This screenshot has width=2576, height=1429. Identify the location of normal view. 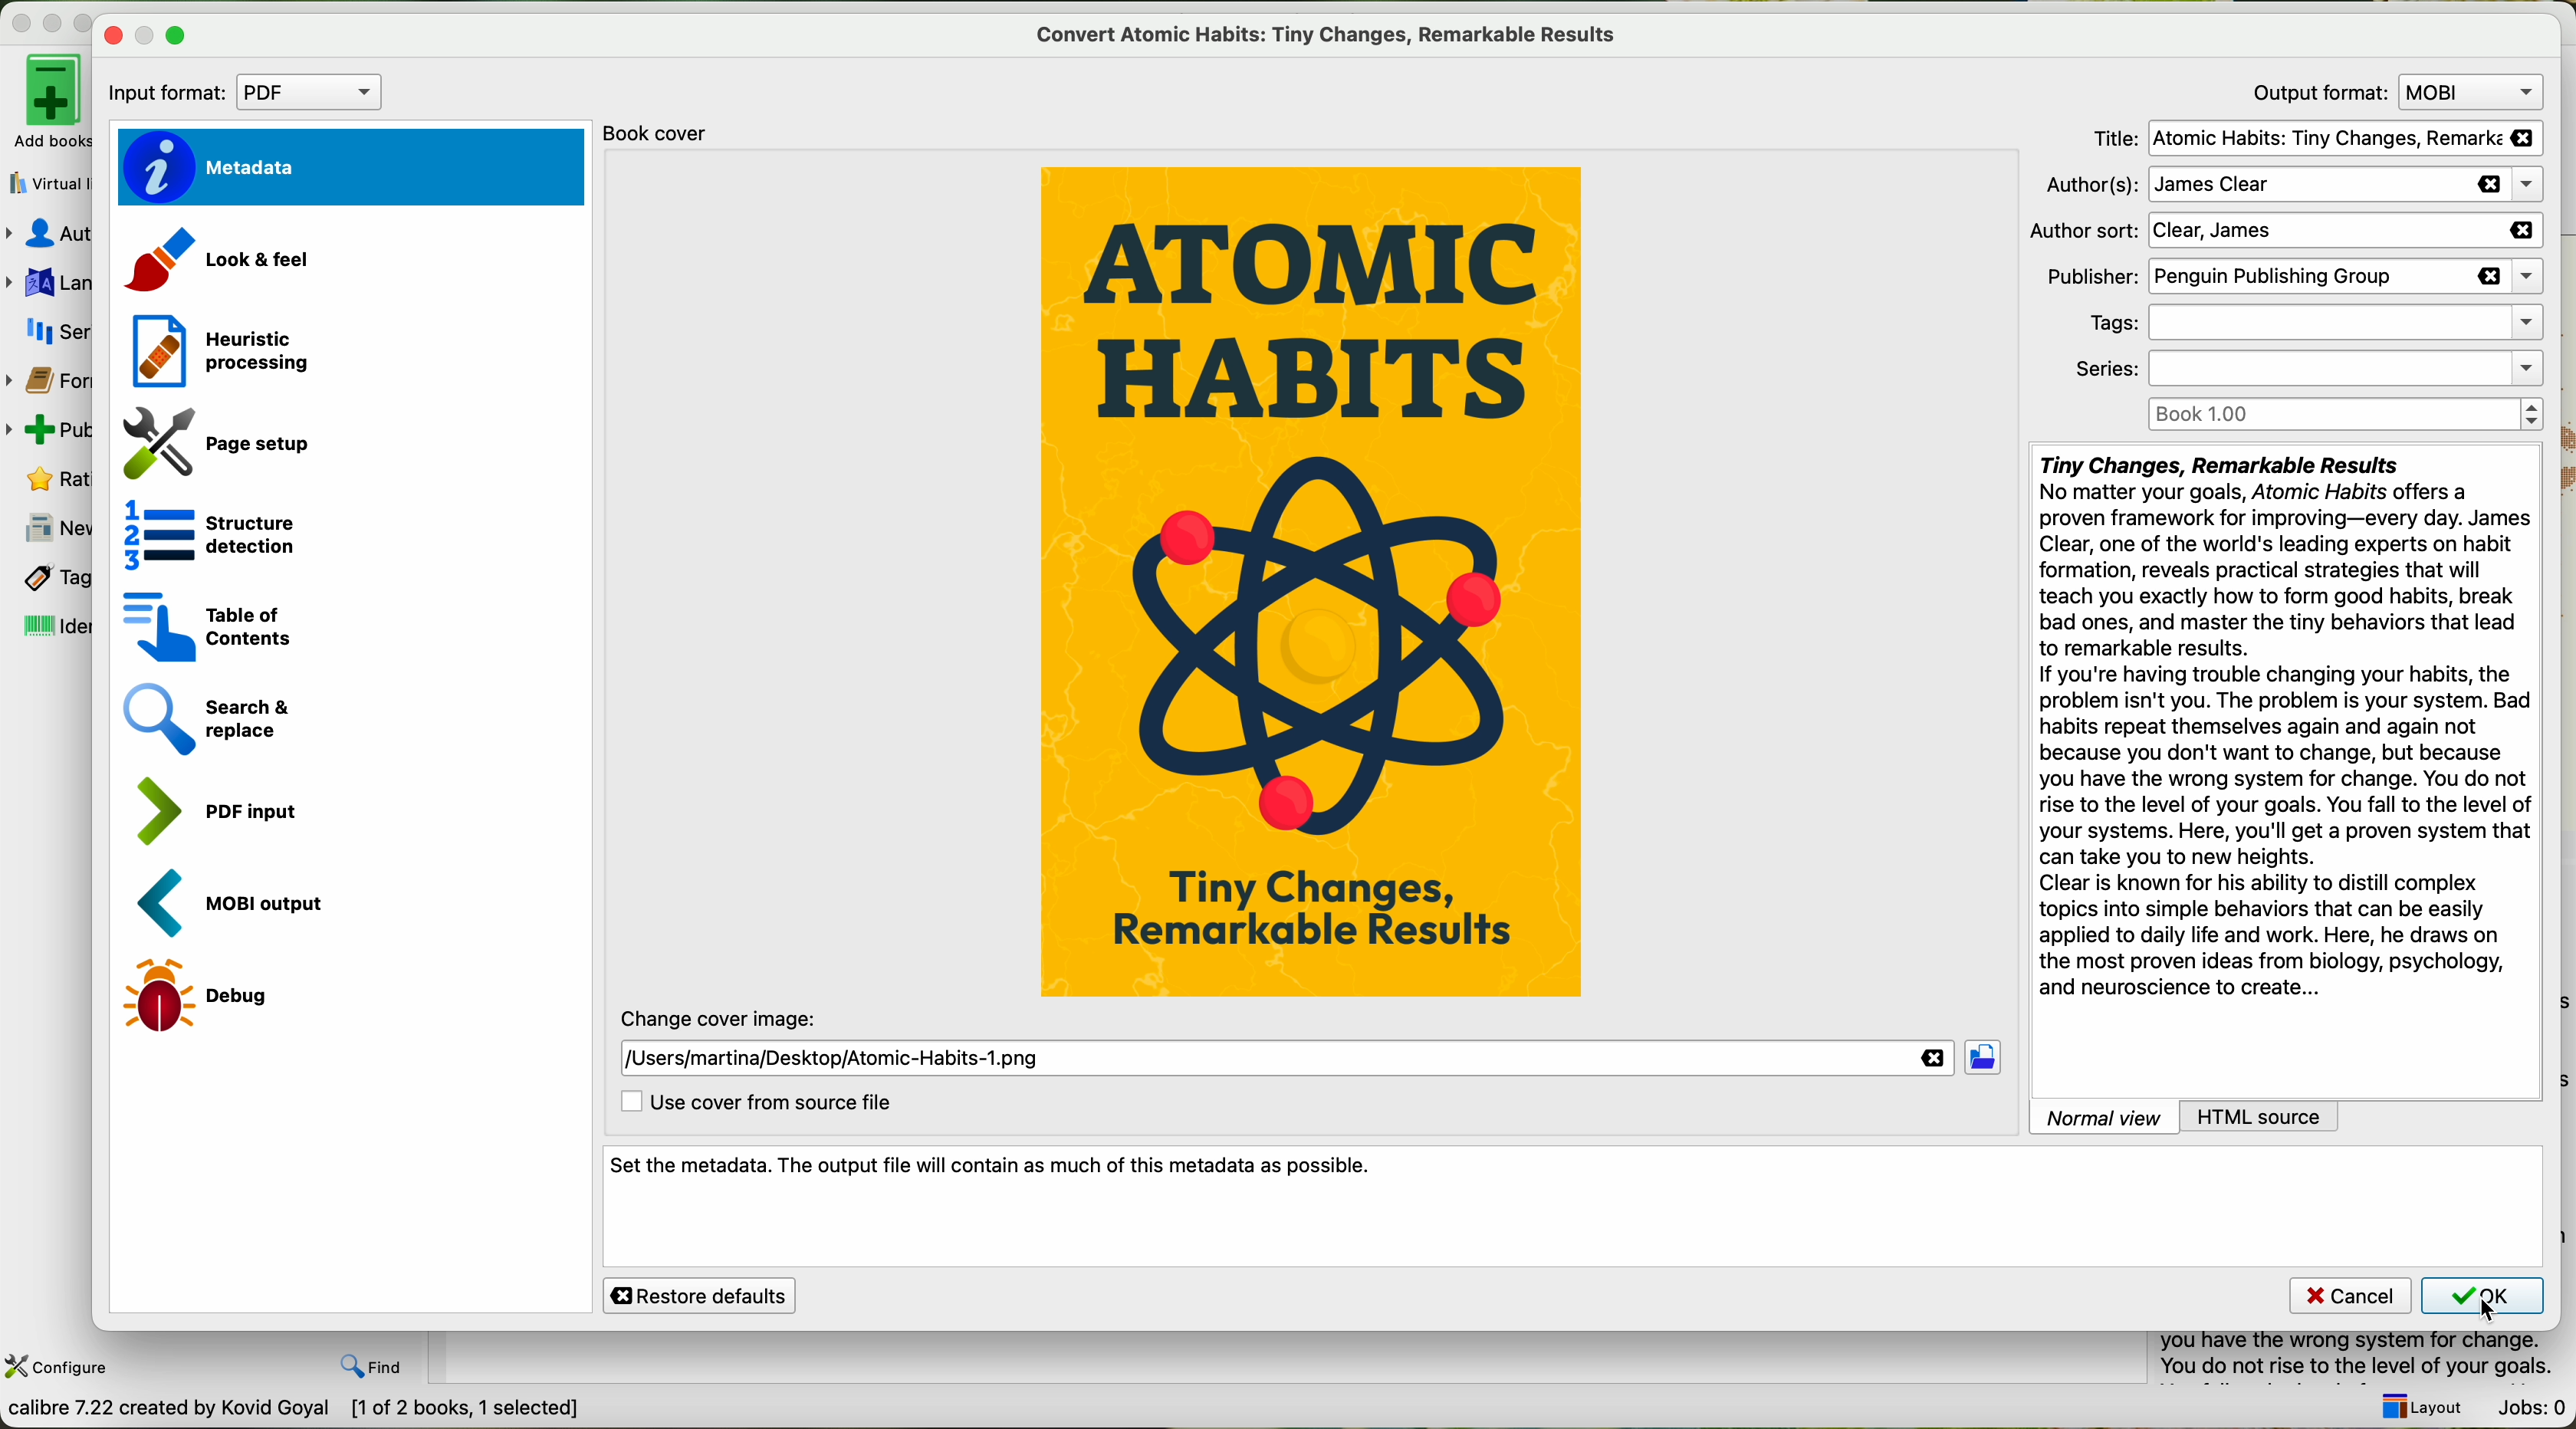
(2096, 1116).